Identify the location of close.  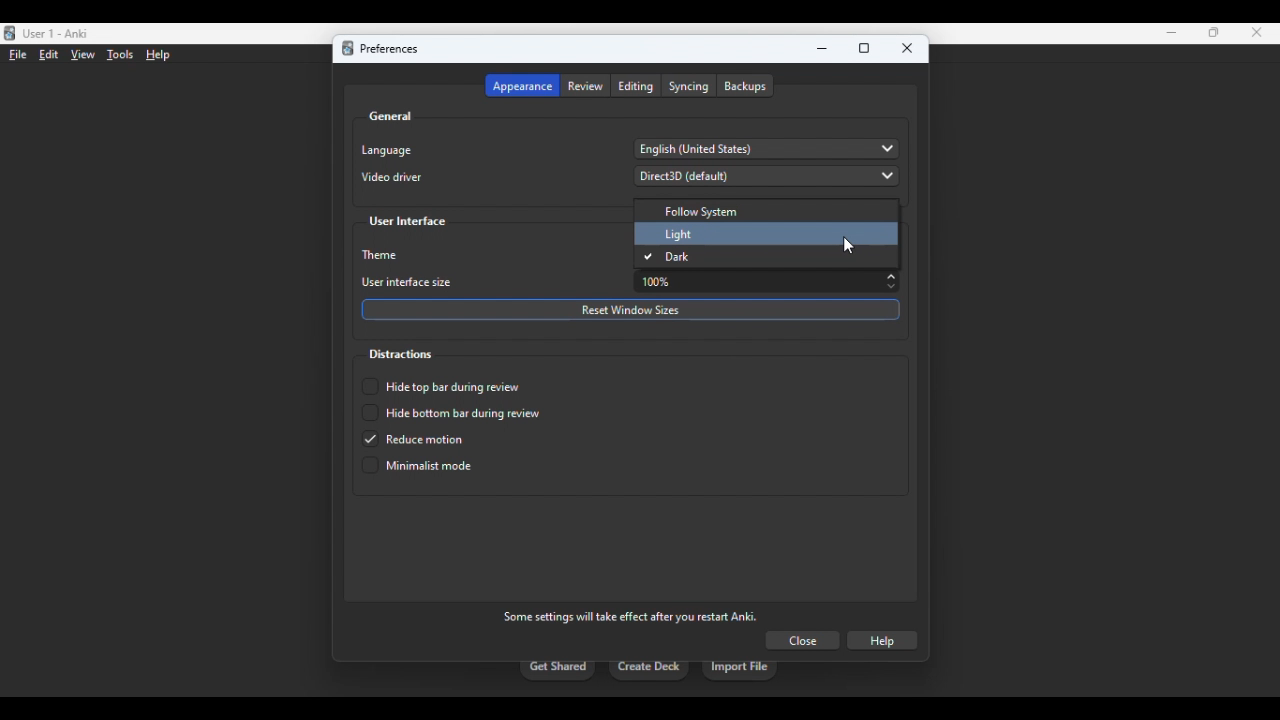
(802, 640).